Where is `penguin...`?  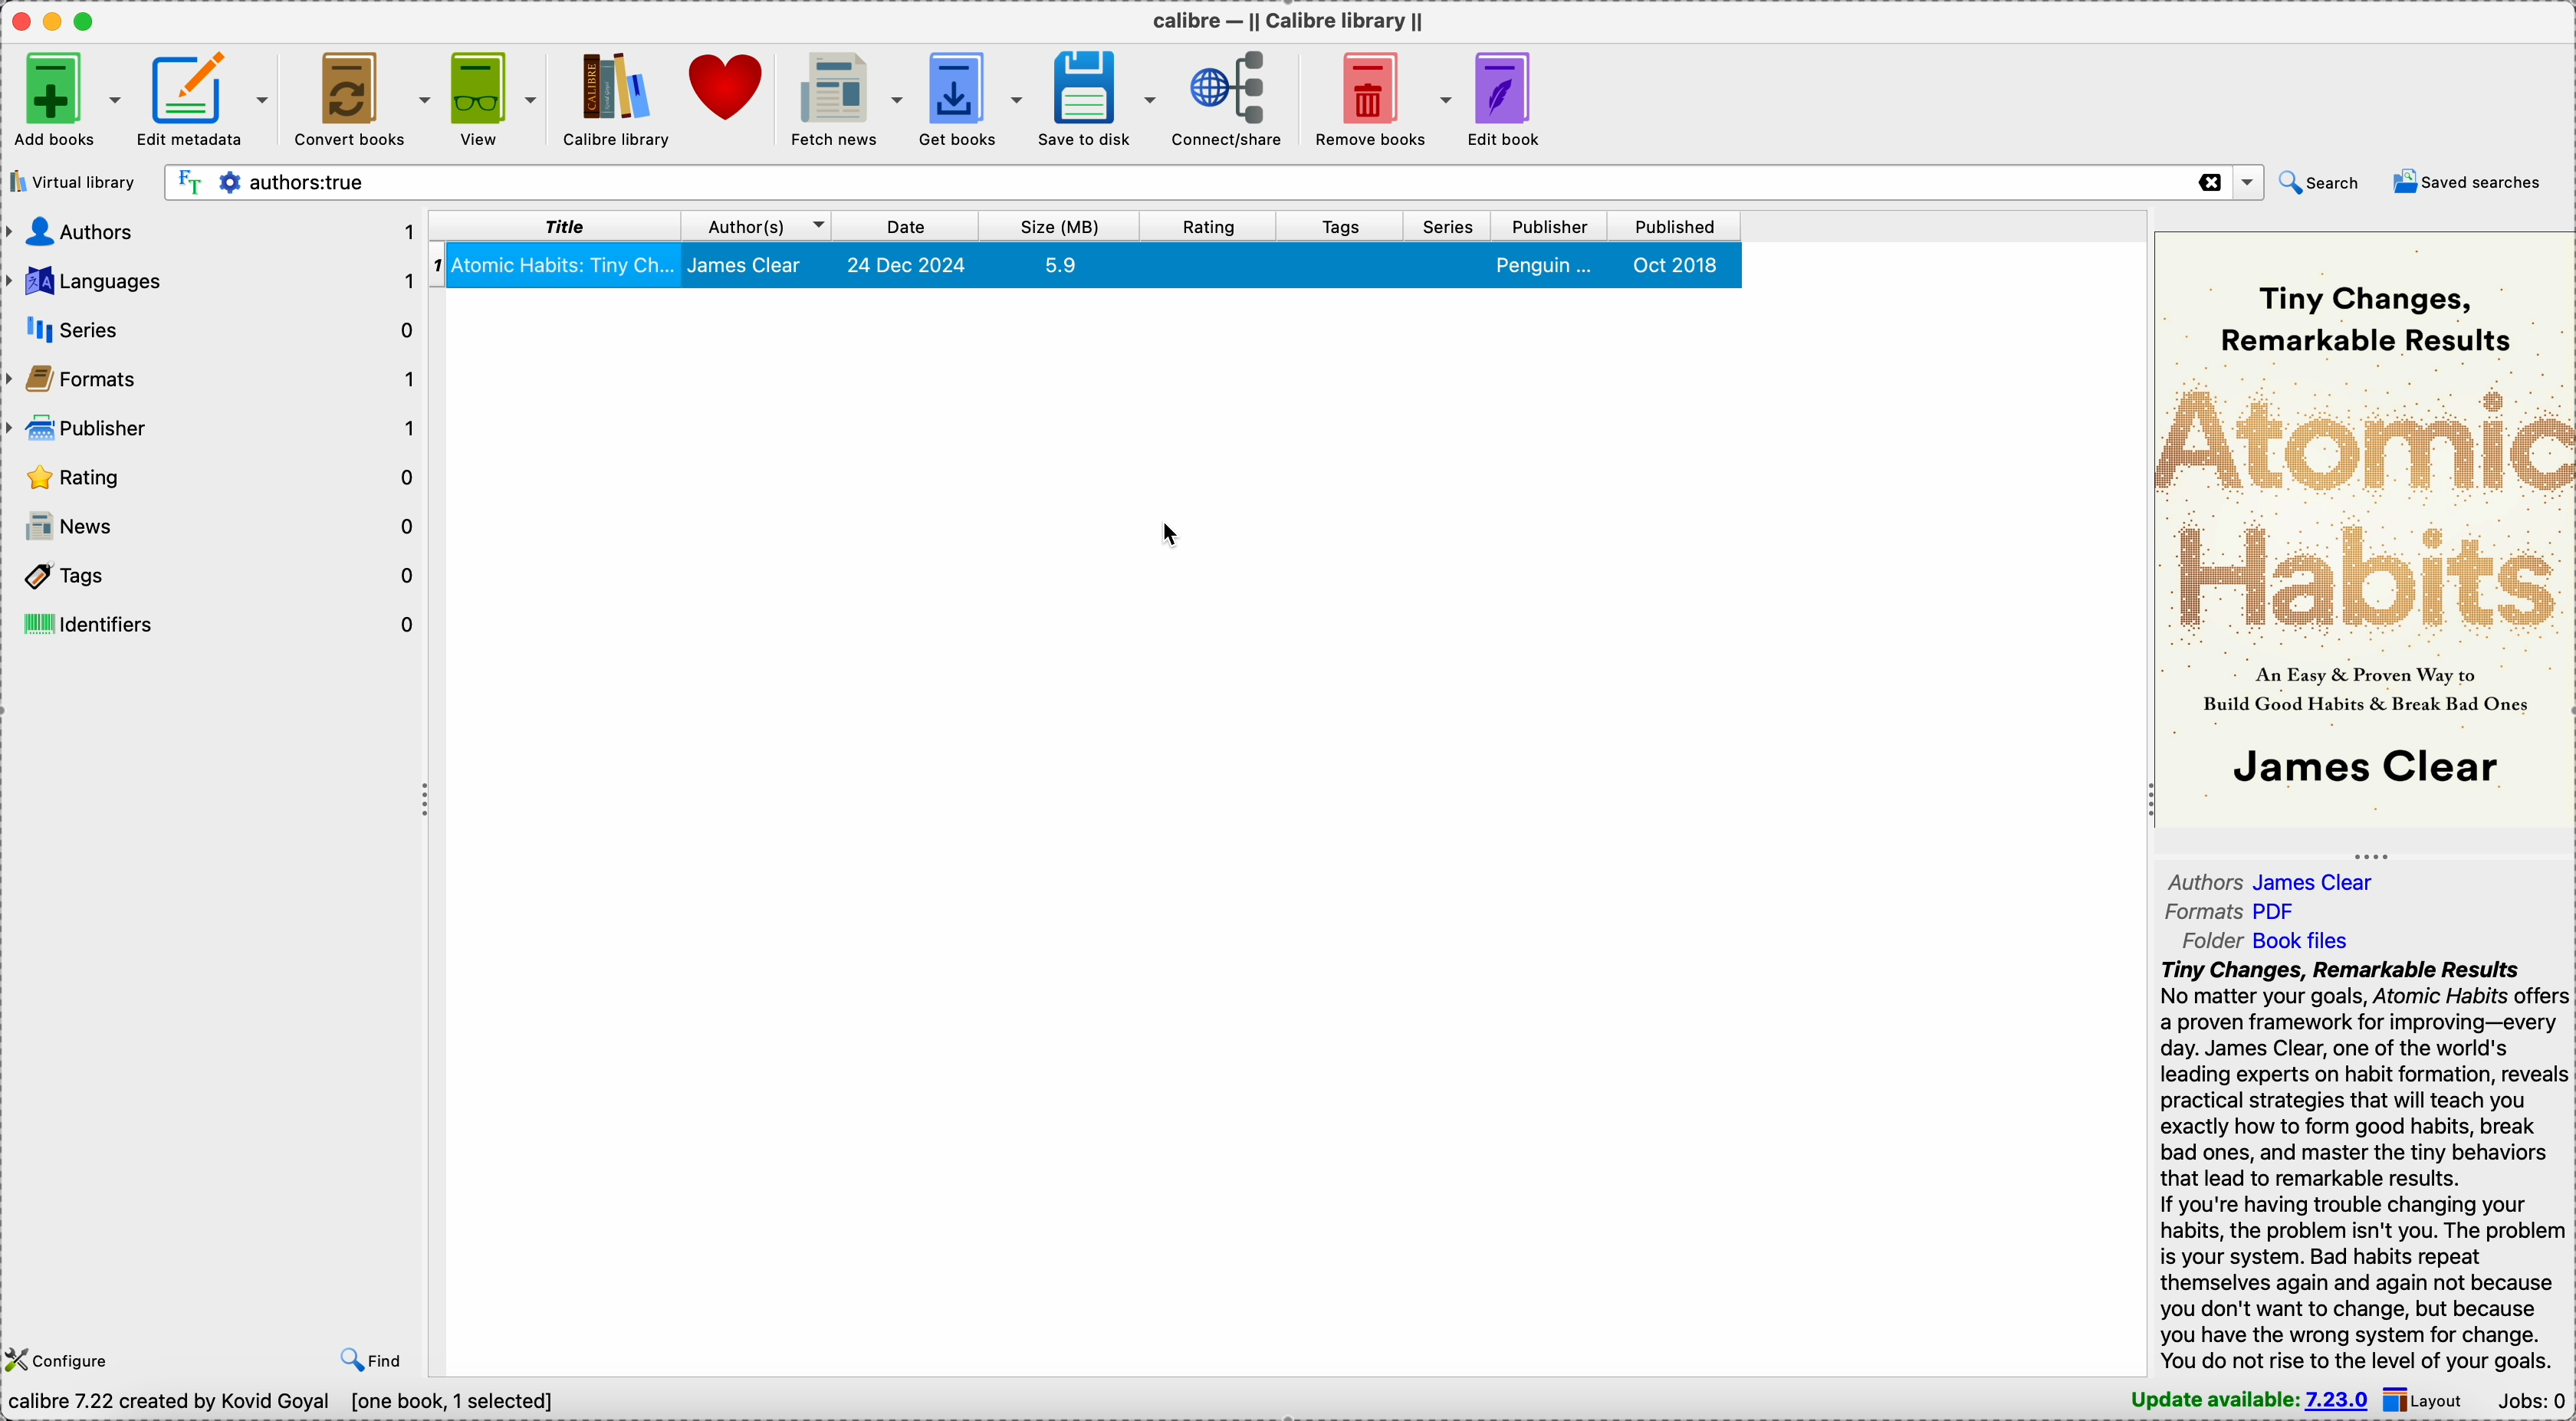
penguin... is located at coordinates (1548, 265).